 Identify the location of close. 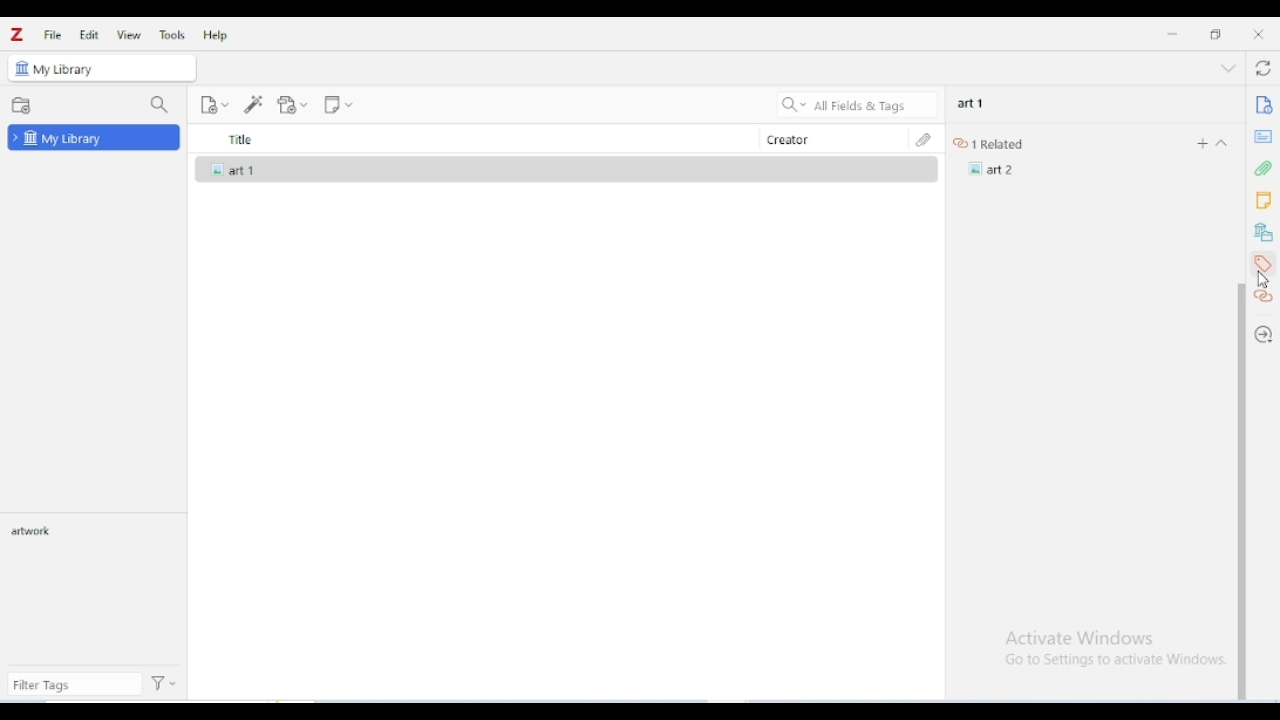
(1258, 35).